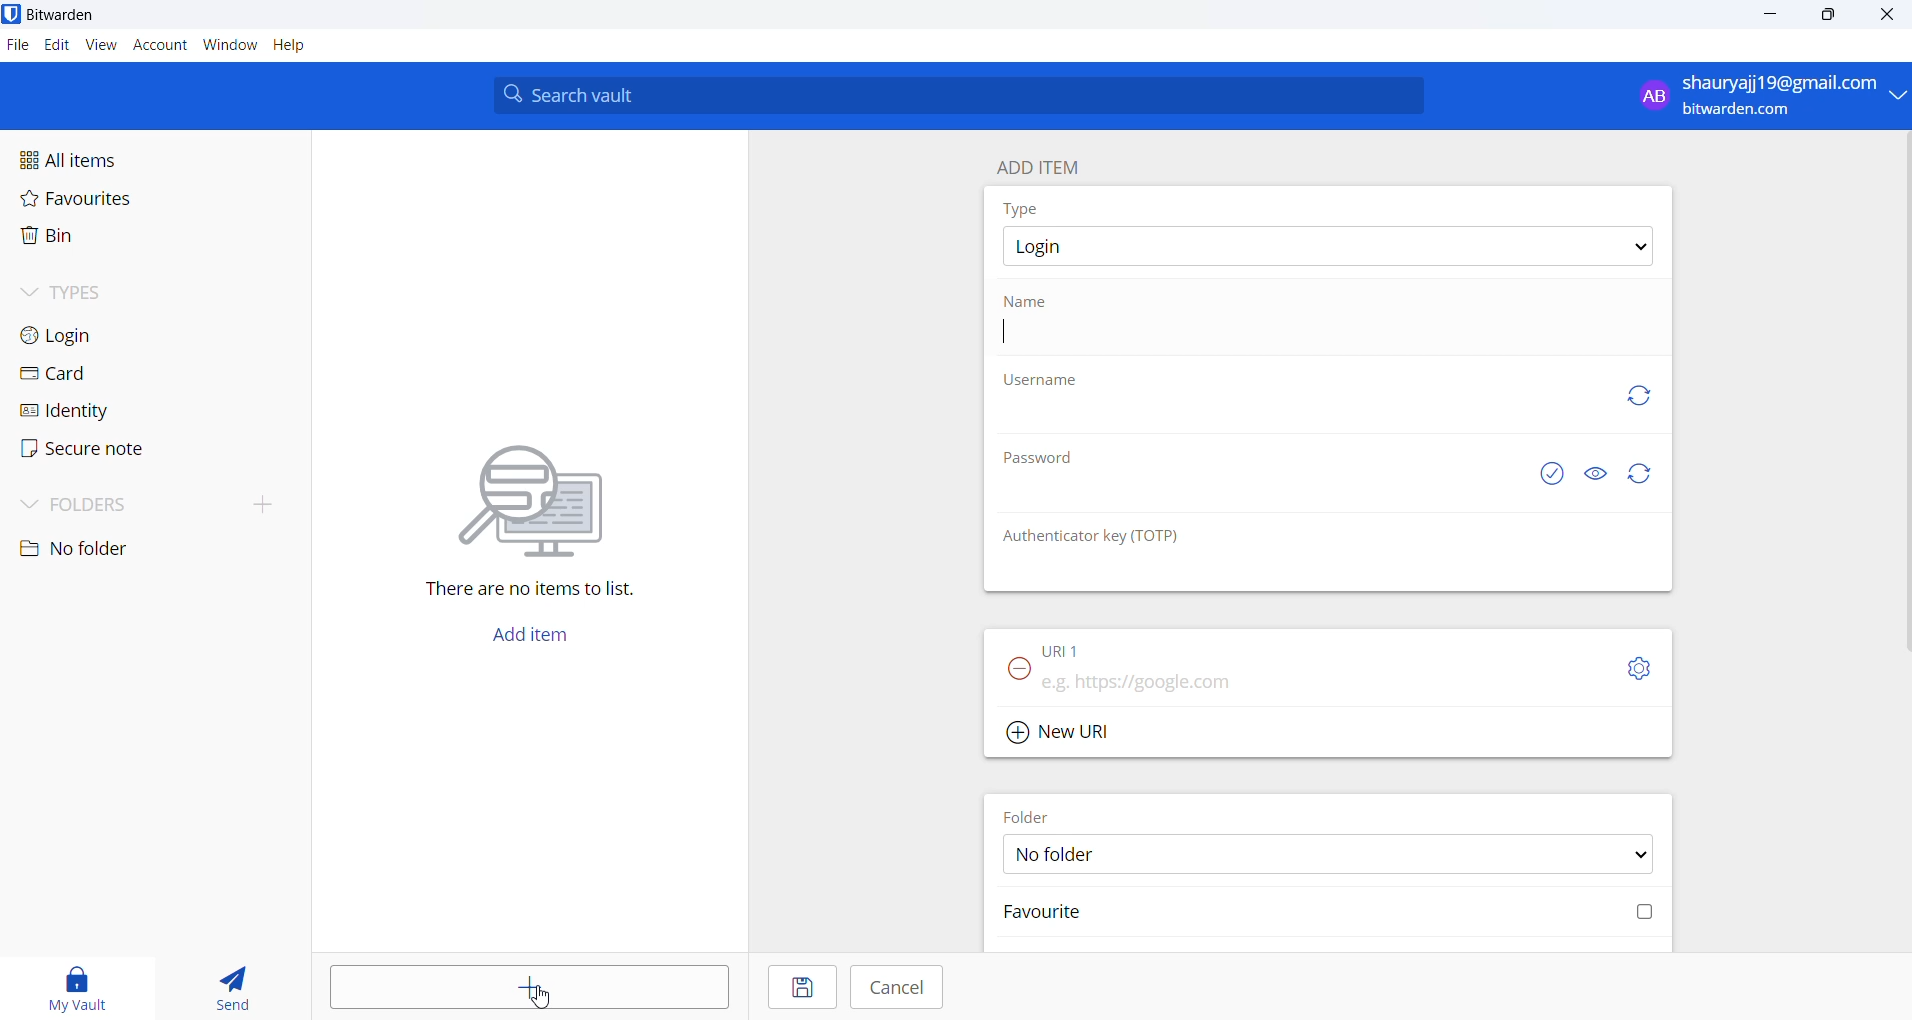 Image resolution: width=1912 pixels, height=1020 pixels. I want to click on no folder, so click(136, 549).